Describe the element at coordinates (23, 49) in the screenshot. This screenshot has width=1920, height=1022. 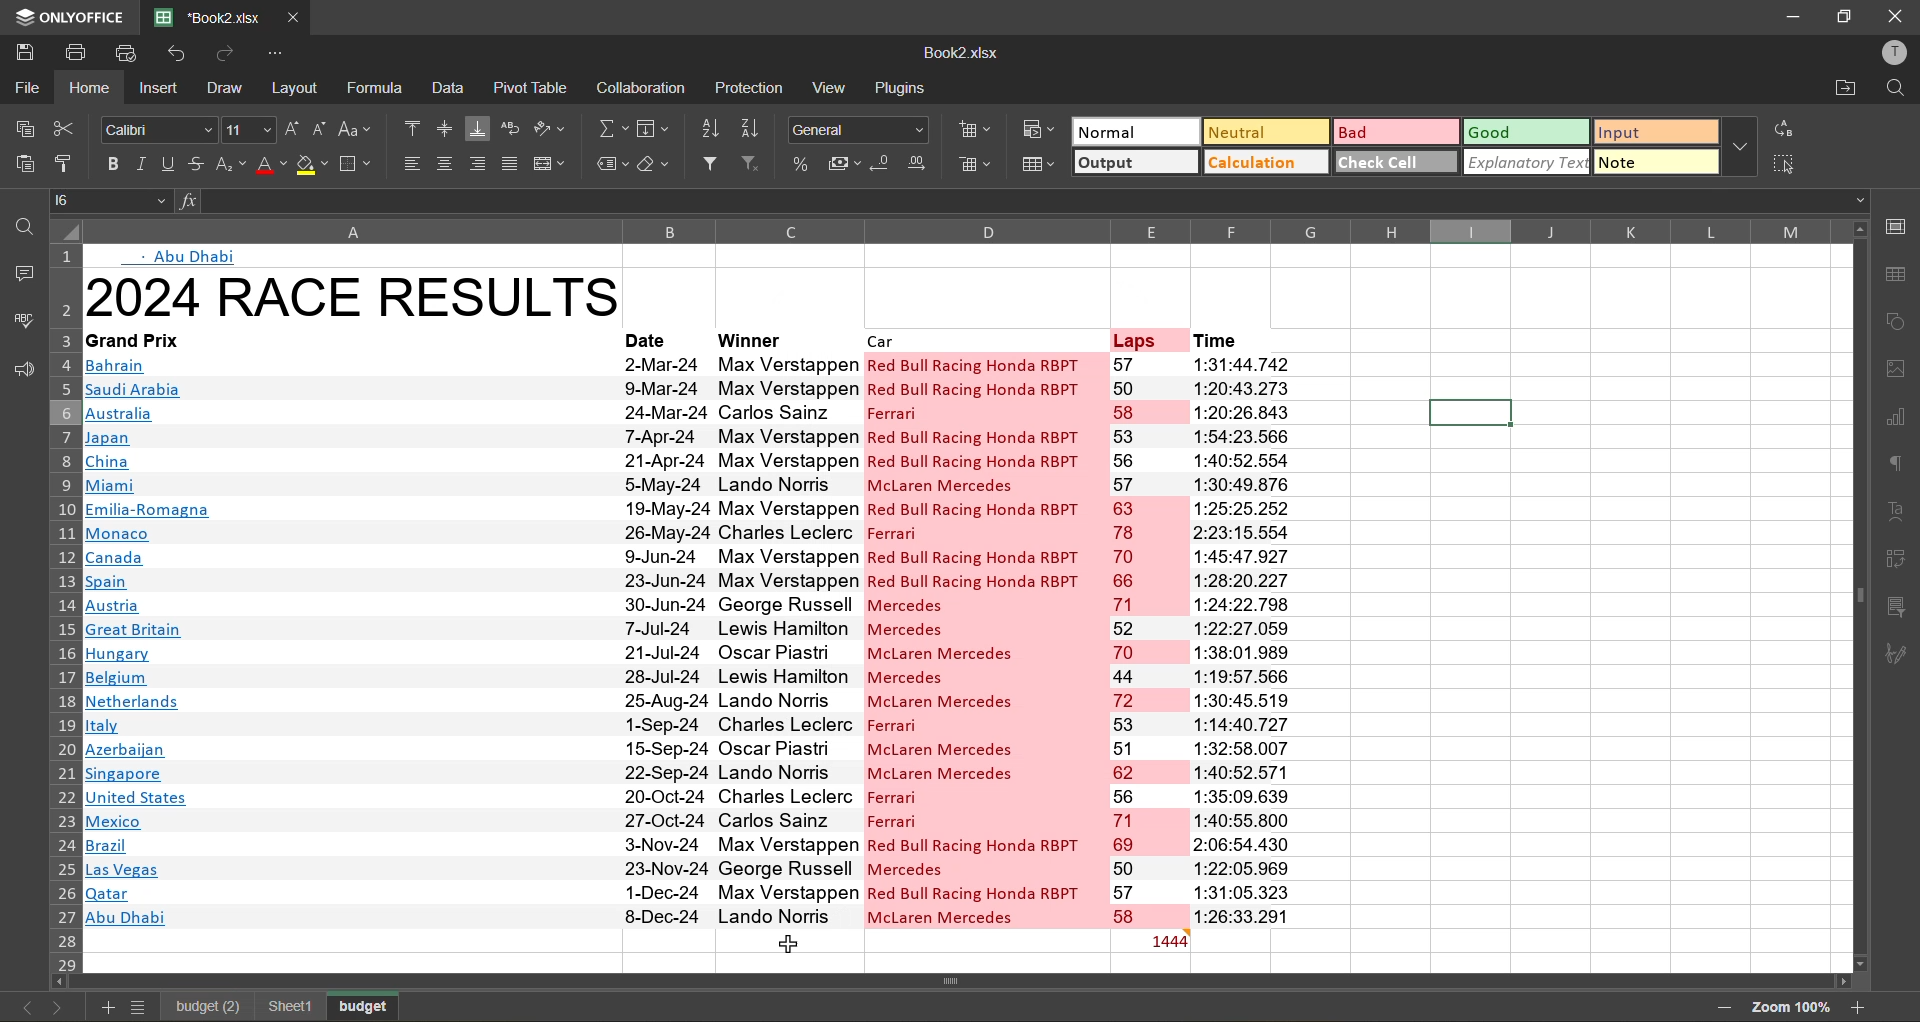
I see `save` at that location.